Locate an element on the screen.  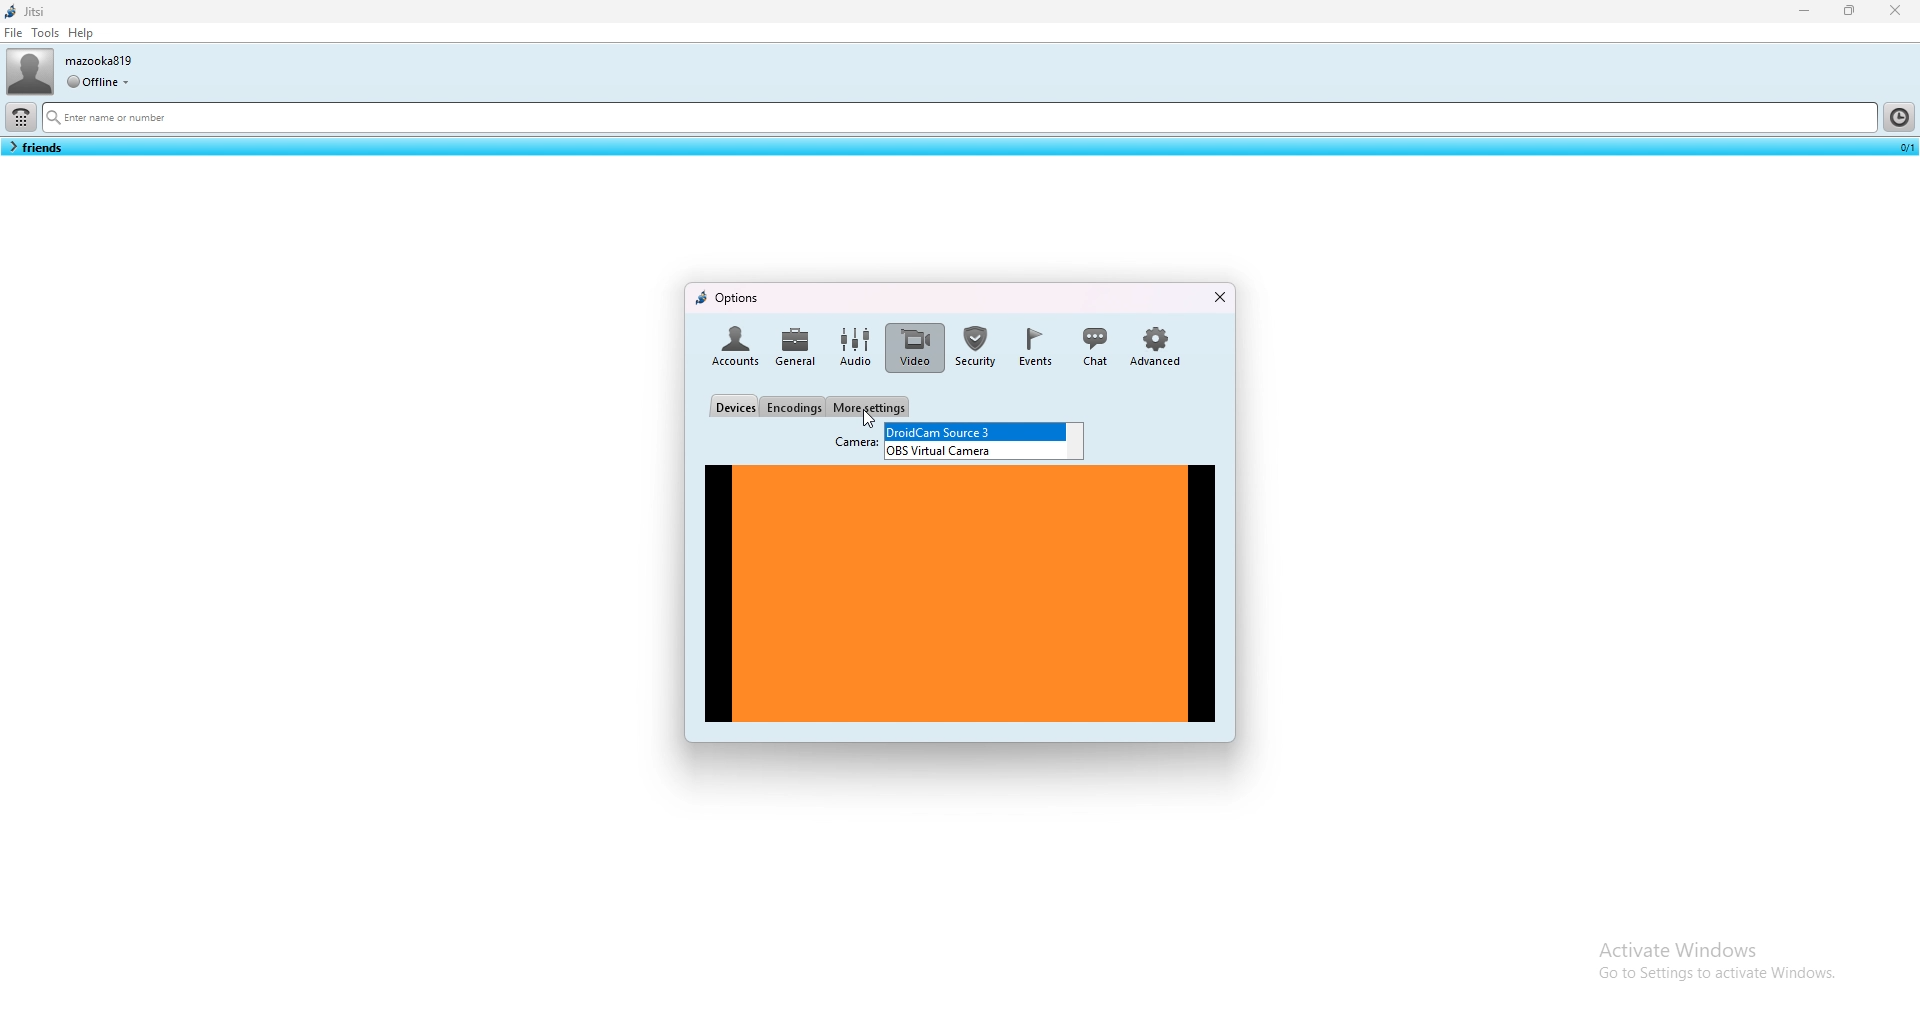
encodings is located at coordinates (794, 407).